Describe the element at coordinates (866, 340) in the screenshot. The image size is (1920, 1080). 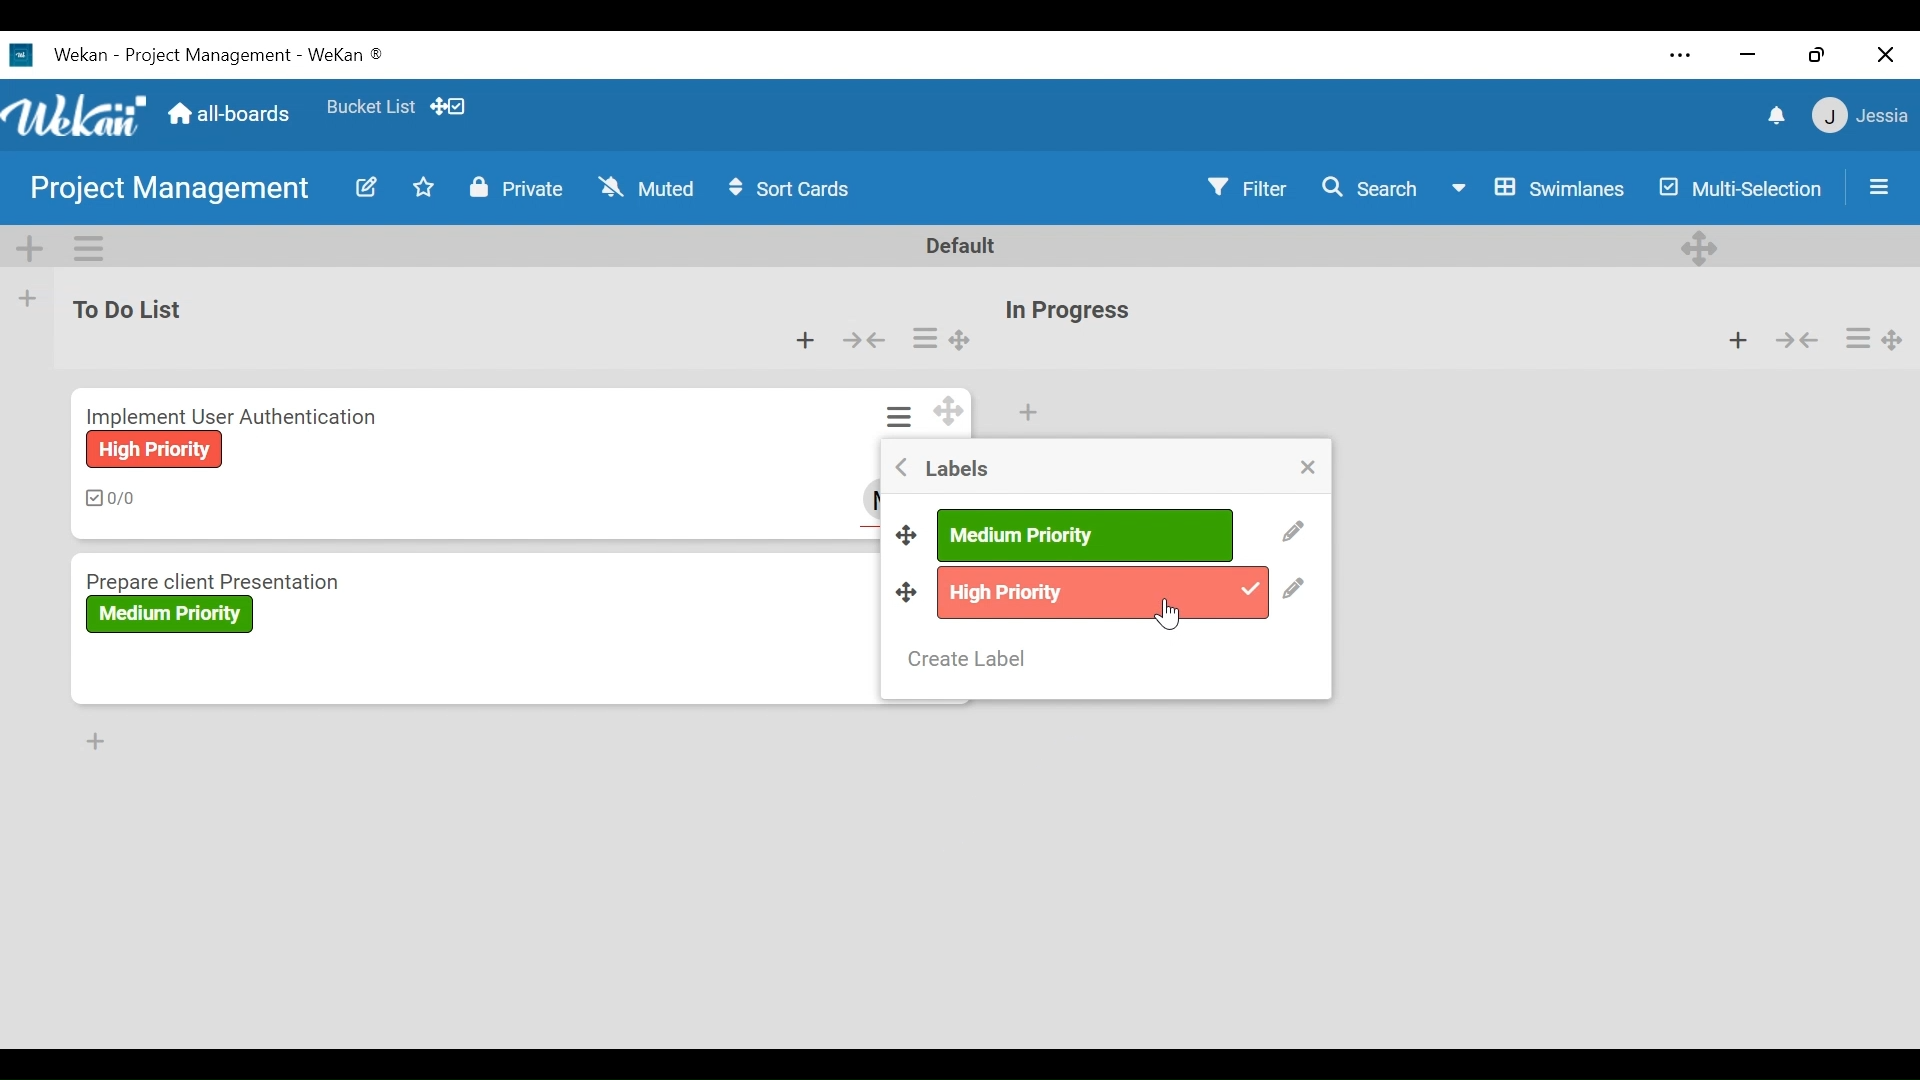
I see `Collapse` at that location.